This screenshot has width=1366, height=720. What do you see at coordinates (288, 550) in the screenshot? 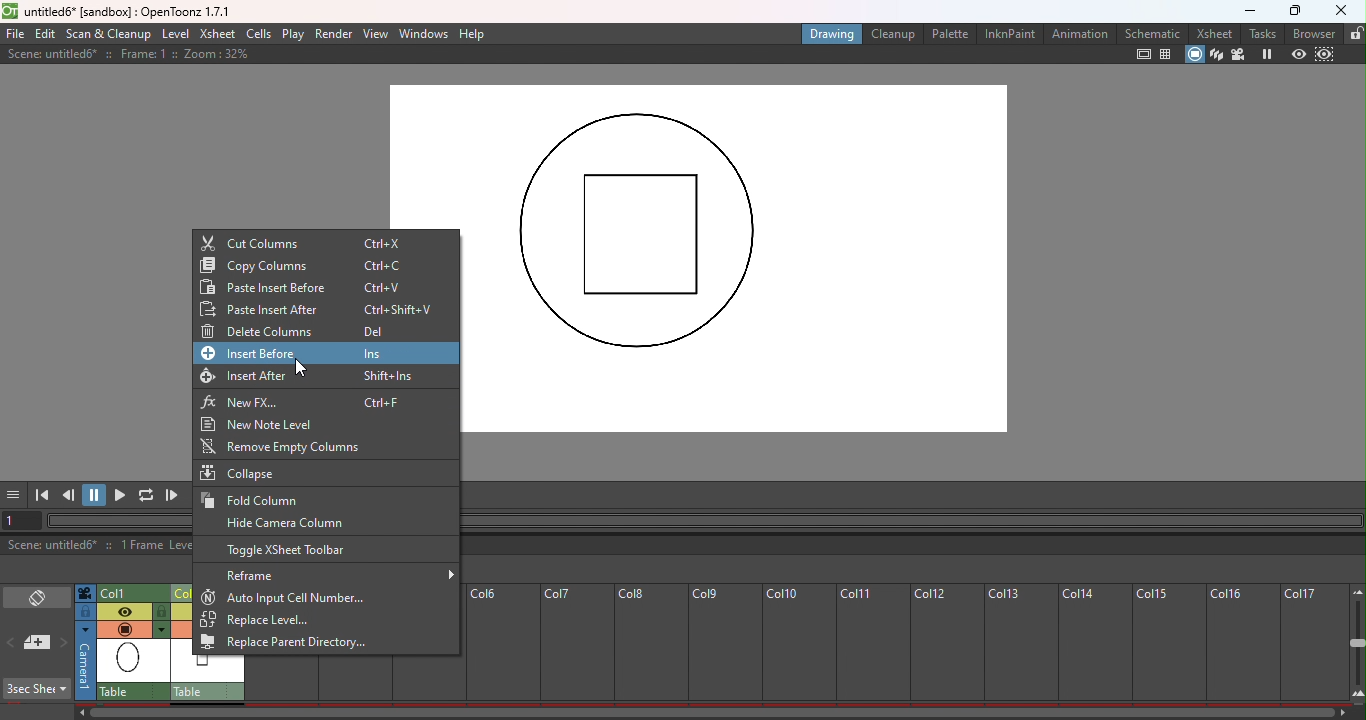
I see `Toggle Xsheet toolbar` at bounding box center [288, 550].